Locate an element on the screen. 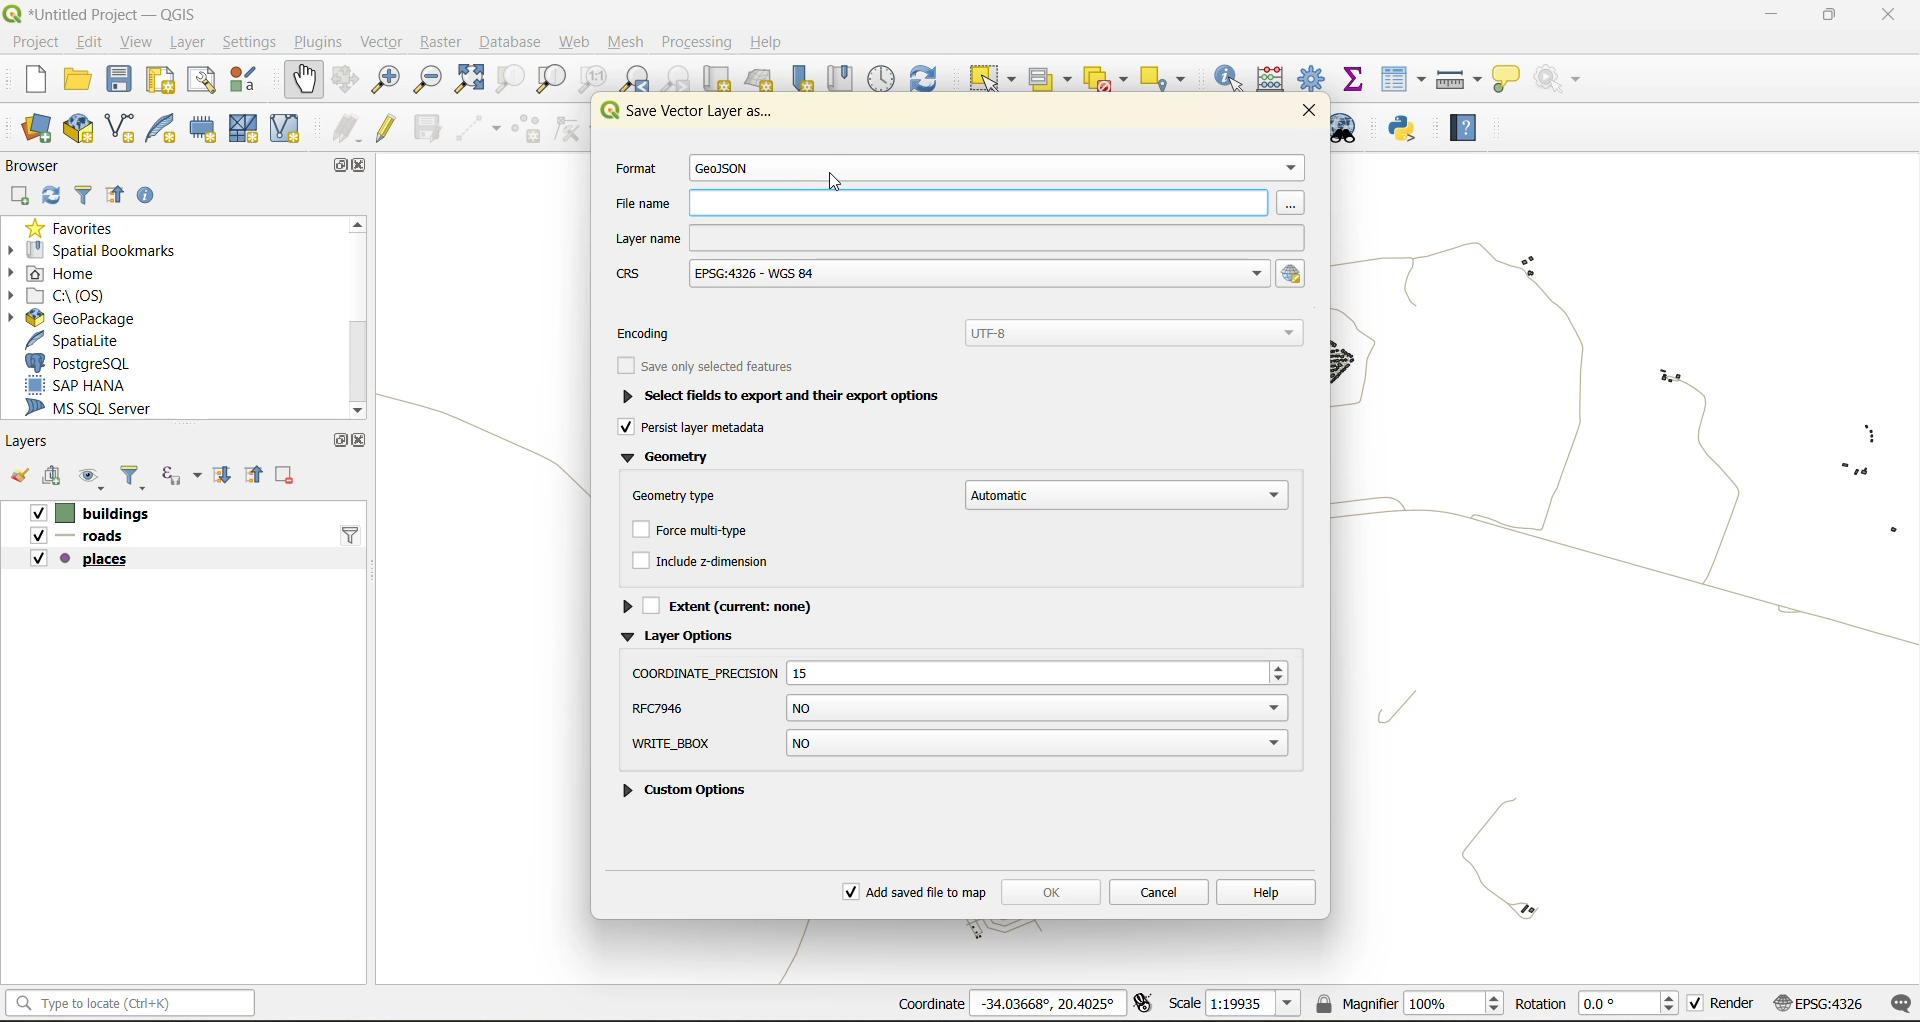 The width and height of the screenshot is (1920, 1022). manage map is located at coordinates (89, 476).